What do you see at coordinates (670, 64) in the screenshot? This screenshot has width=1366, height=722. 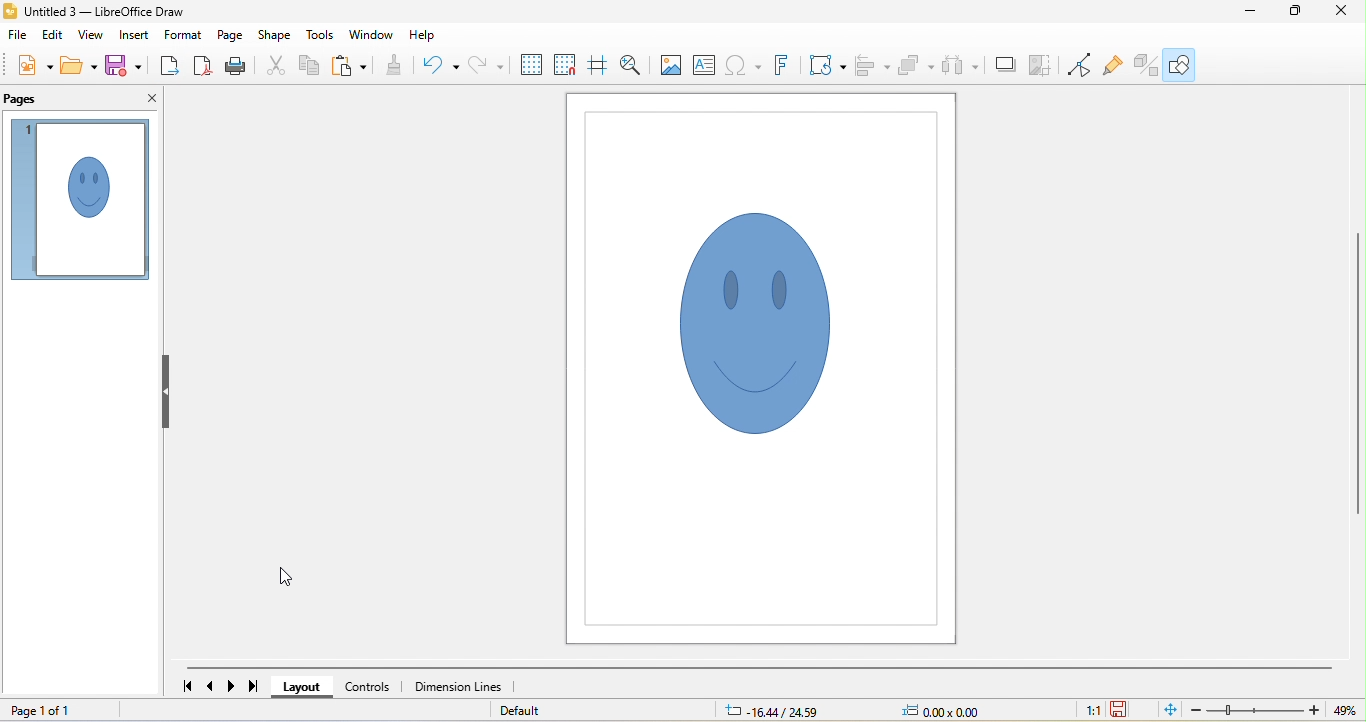 I see `image` at bounding box center [670, 64].